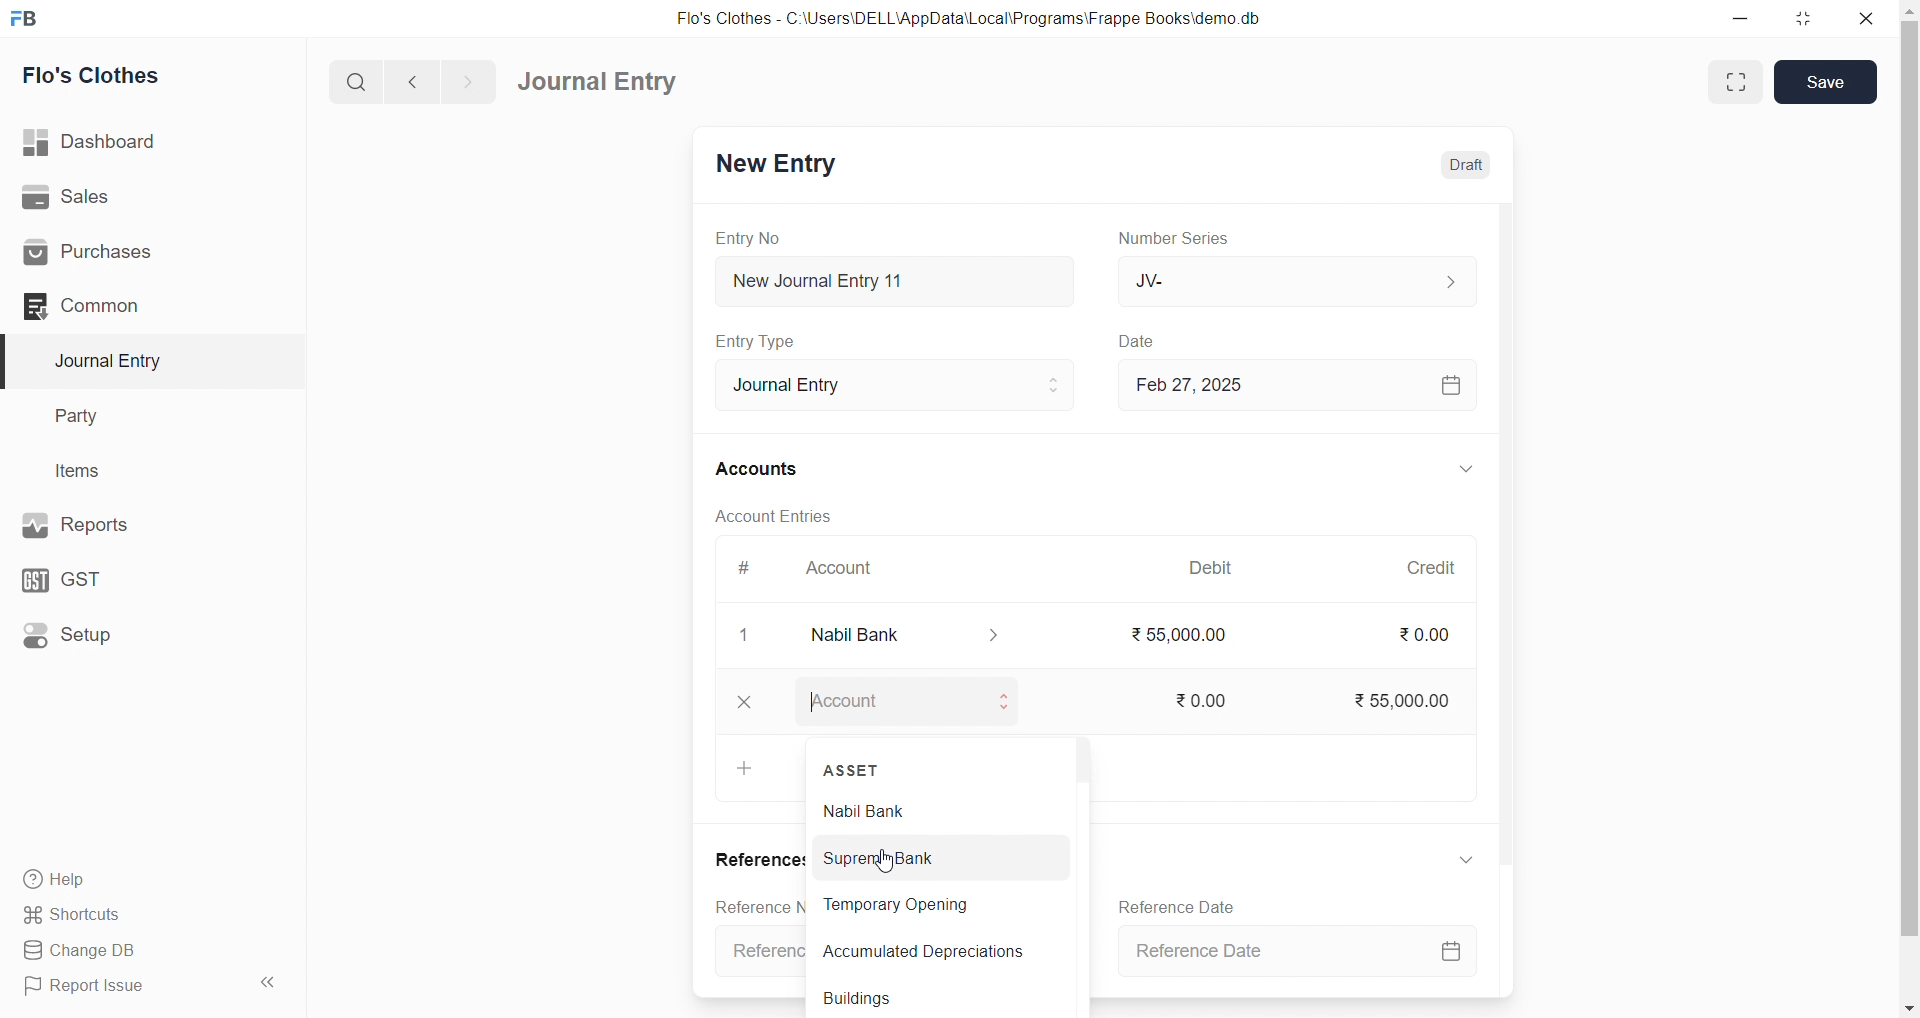  I want to click on Nabil Bank, so click(916, 638).